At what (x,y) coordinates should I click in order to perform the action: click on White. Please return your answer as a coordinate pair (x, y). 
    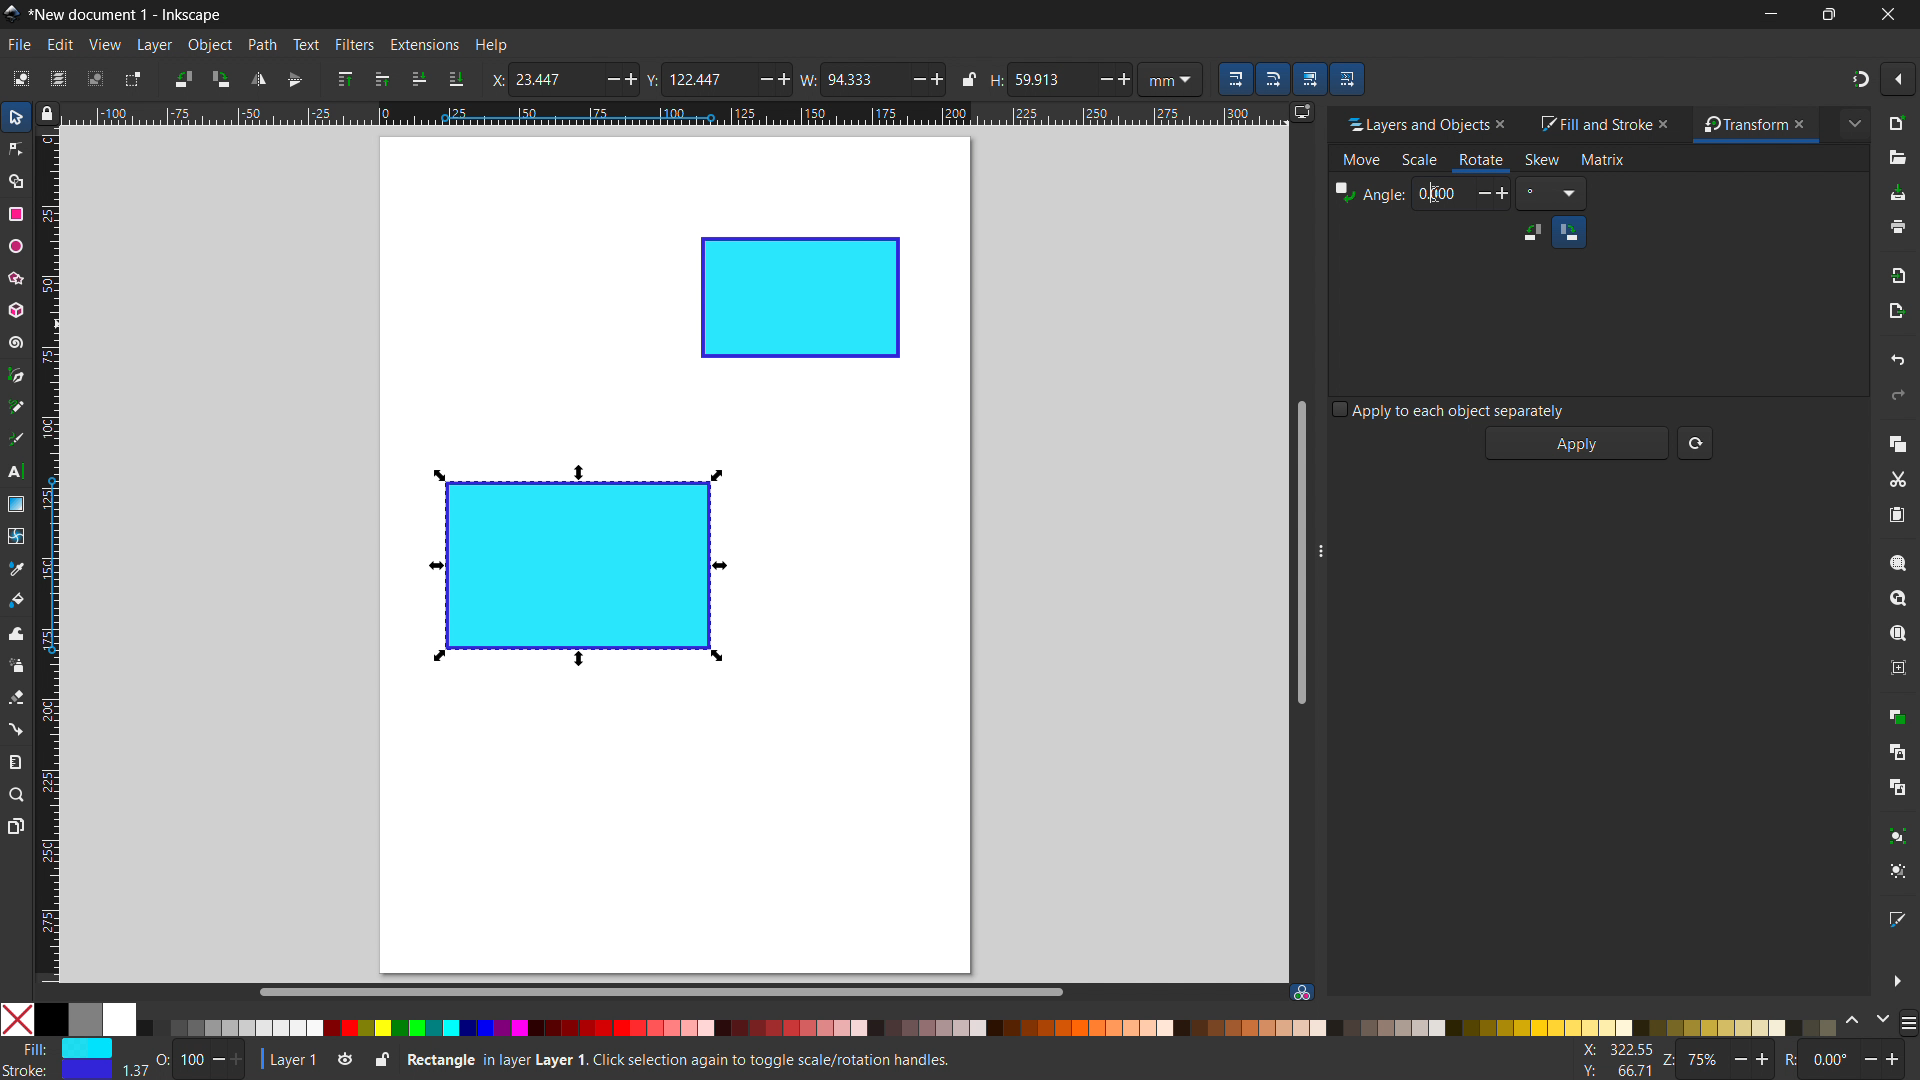
    Looking at the image, I should click on (119, 1019).